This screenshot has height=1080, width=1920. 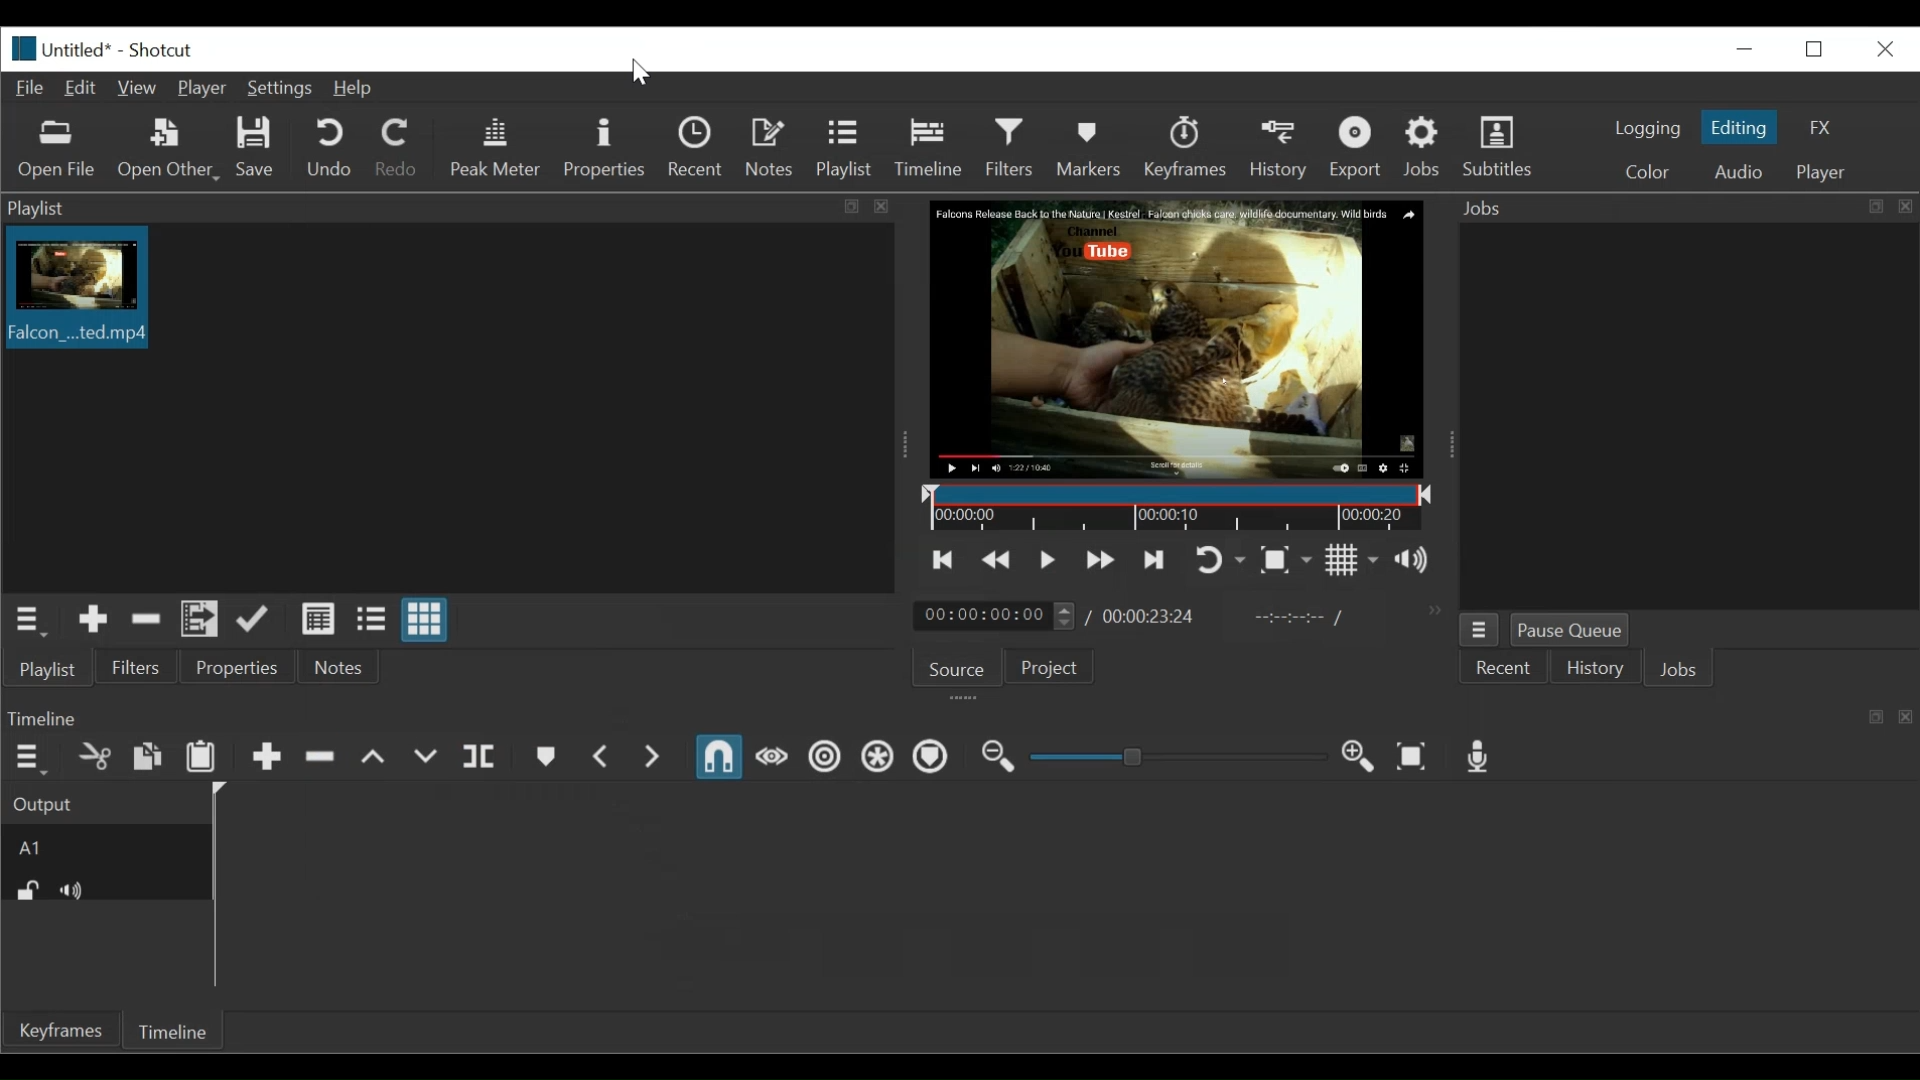 I want to click on History, so click(x=1280, y=150).